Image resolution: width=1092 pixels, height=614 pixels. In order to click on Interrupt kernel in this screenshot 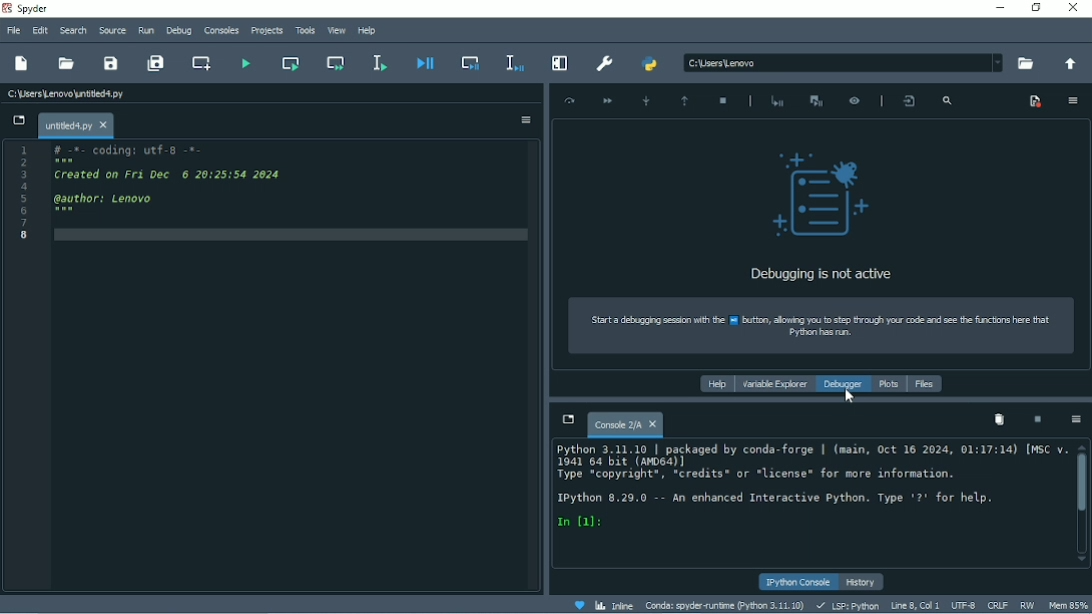, I will do `click(1038, 420)`.